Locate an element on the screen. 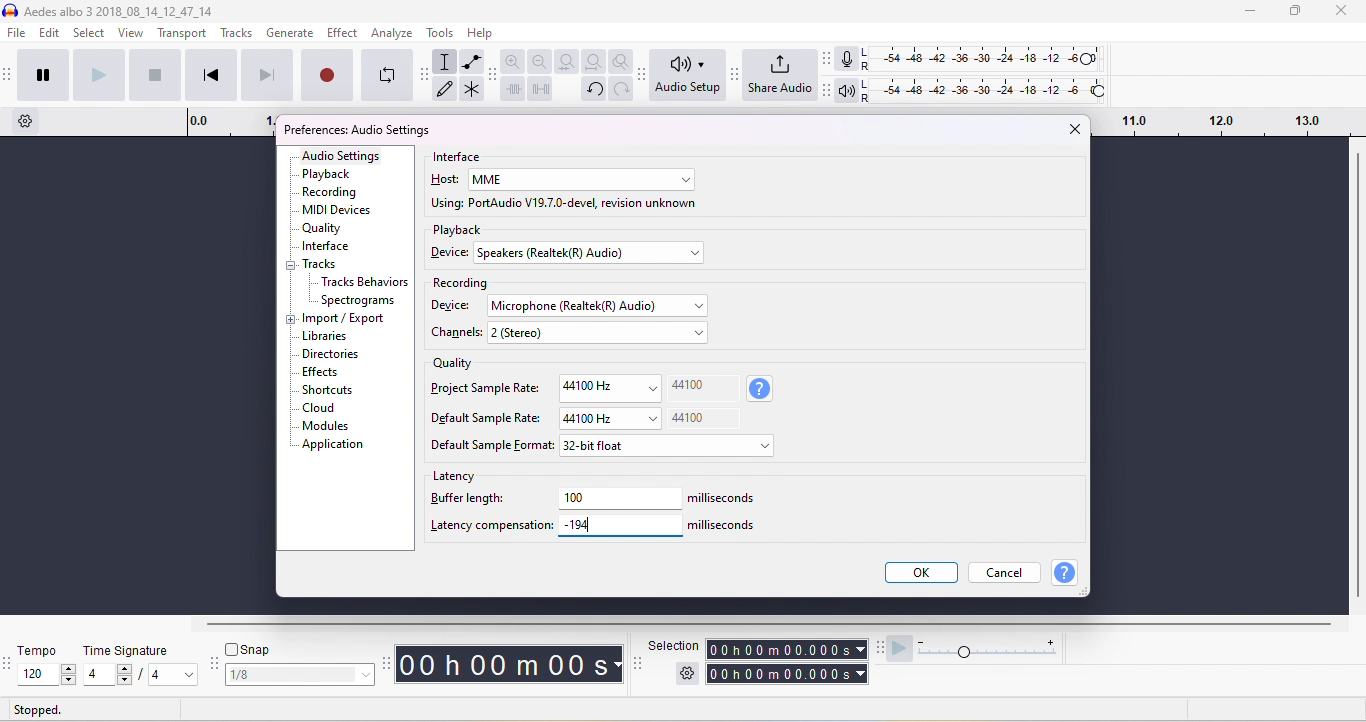  help is located at coordinates (480, 32).